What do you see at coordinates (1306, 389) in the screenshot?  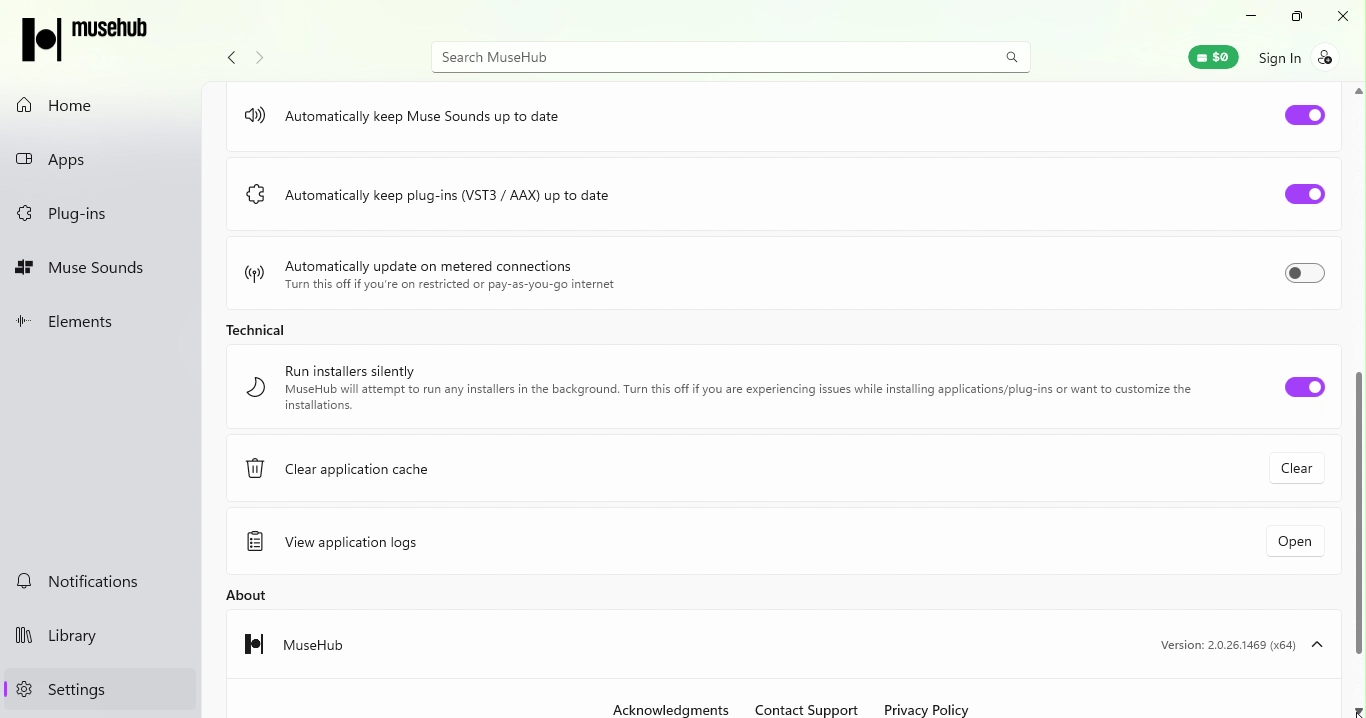 I see `Run installers silently` at bounding box center [1306, 389].